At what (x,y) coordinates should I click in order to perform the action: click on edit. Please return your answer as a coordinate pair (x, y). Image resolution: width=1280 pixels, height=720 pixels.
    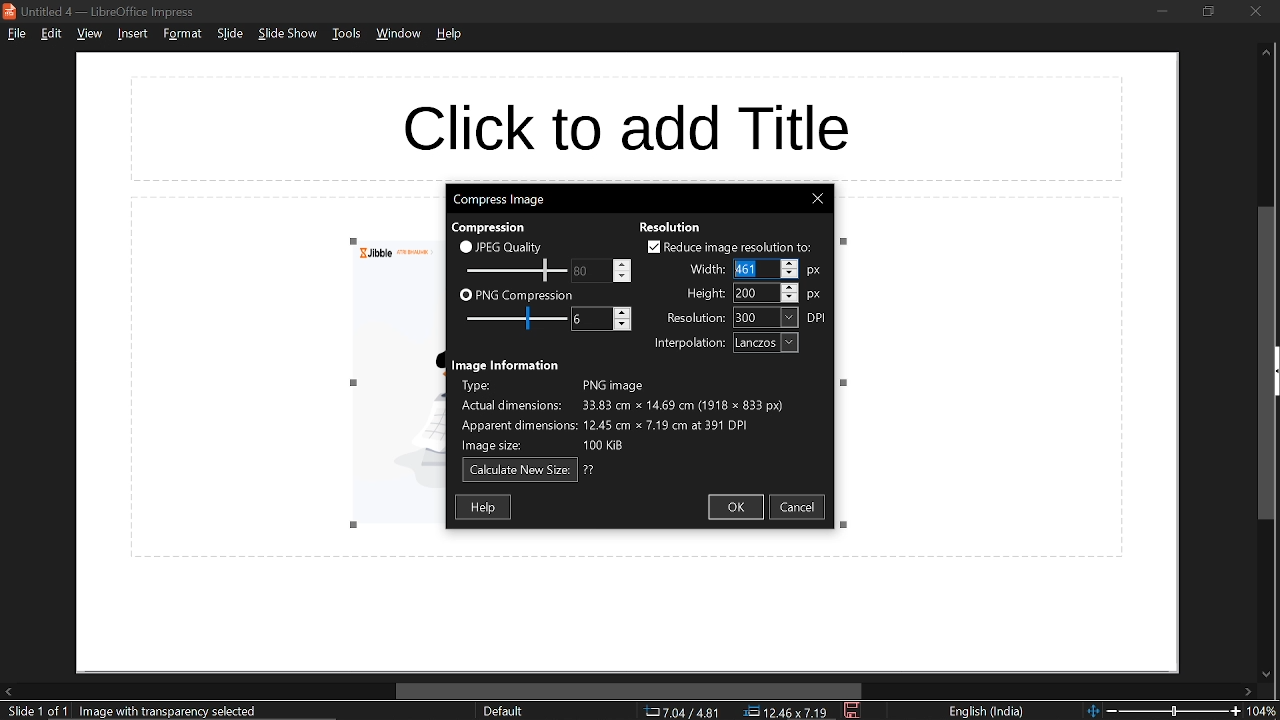
    Looking at the image, I should click on (50, 34).